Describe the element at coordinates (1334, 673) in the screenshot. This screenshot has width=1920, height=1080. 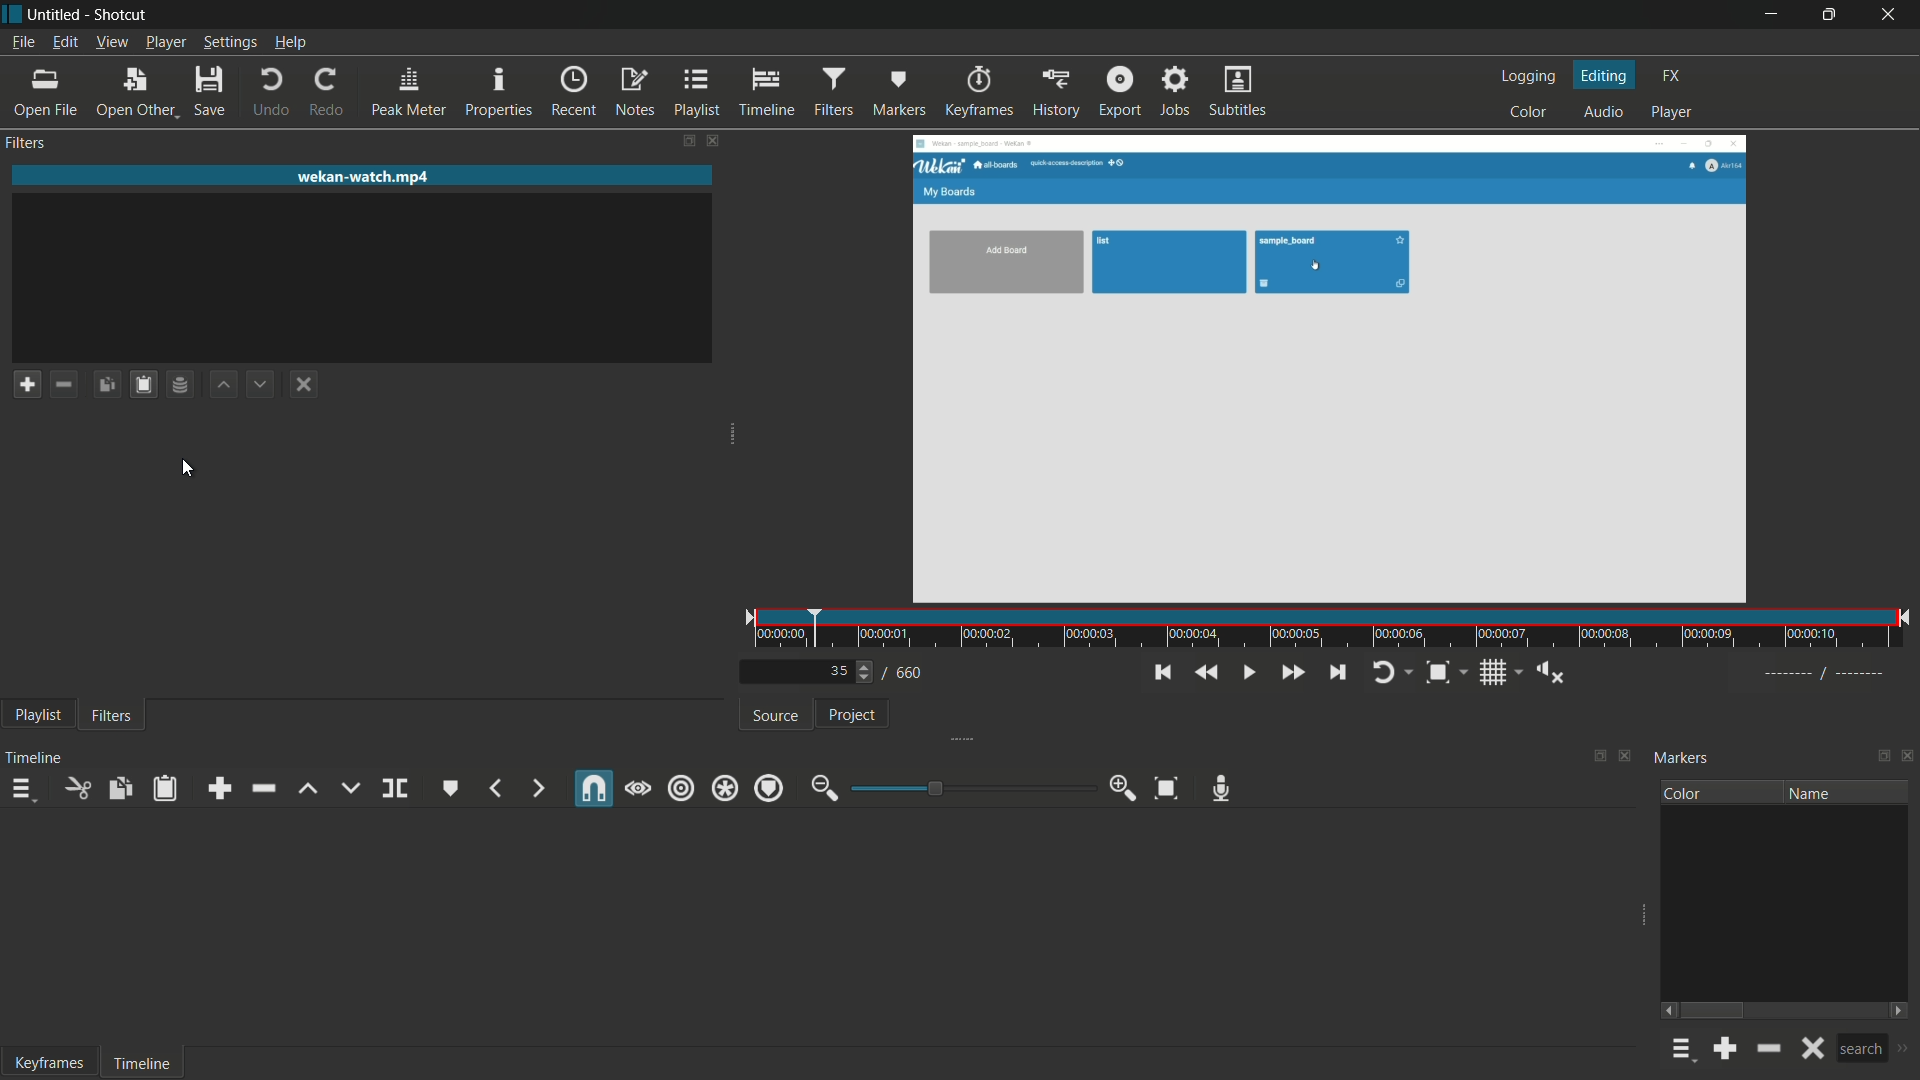
I see `skip to the next point` at that location.